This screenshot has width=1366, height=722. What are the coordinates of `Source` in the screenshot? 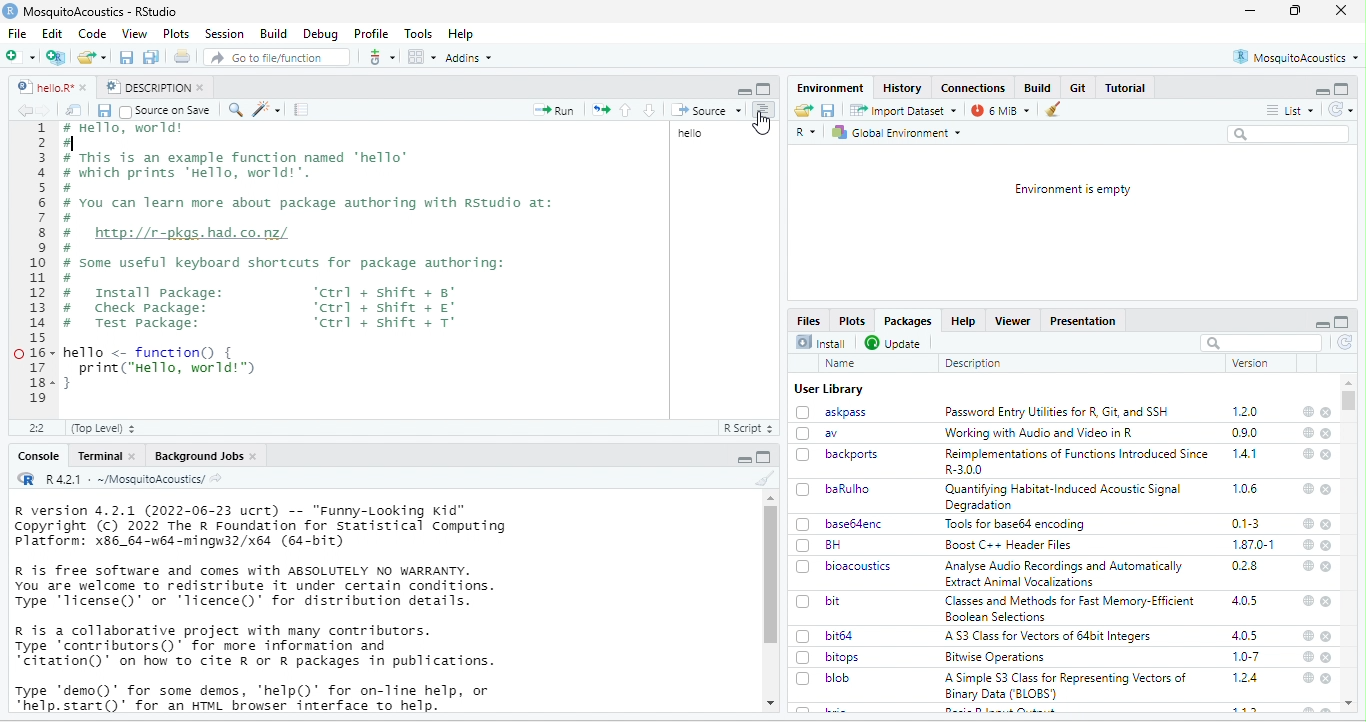 It's located at (709, 110).